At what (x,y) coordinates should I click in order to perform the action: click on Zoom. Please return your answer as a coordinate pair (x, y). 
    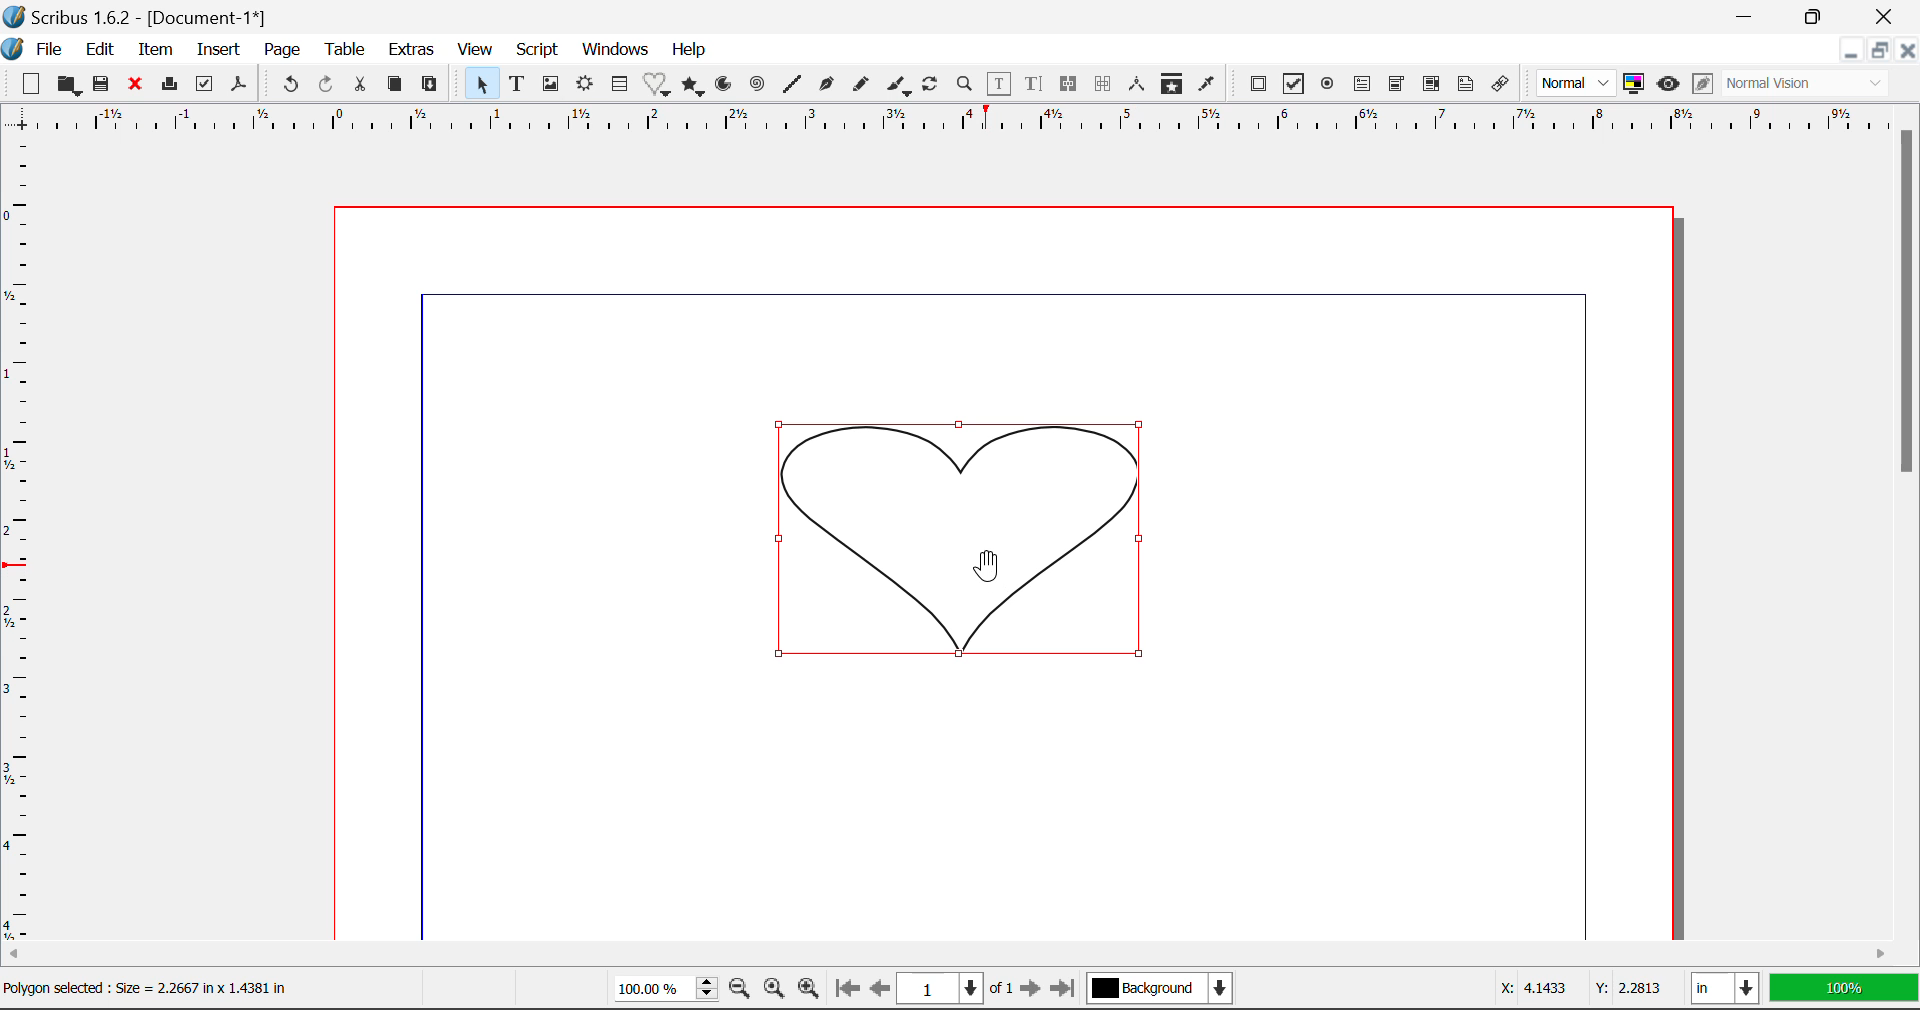
    Looking at the image, I should click on (967, 87).